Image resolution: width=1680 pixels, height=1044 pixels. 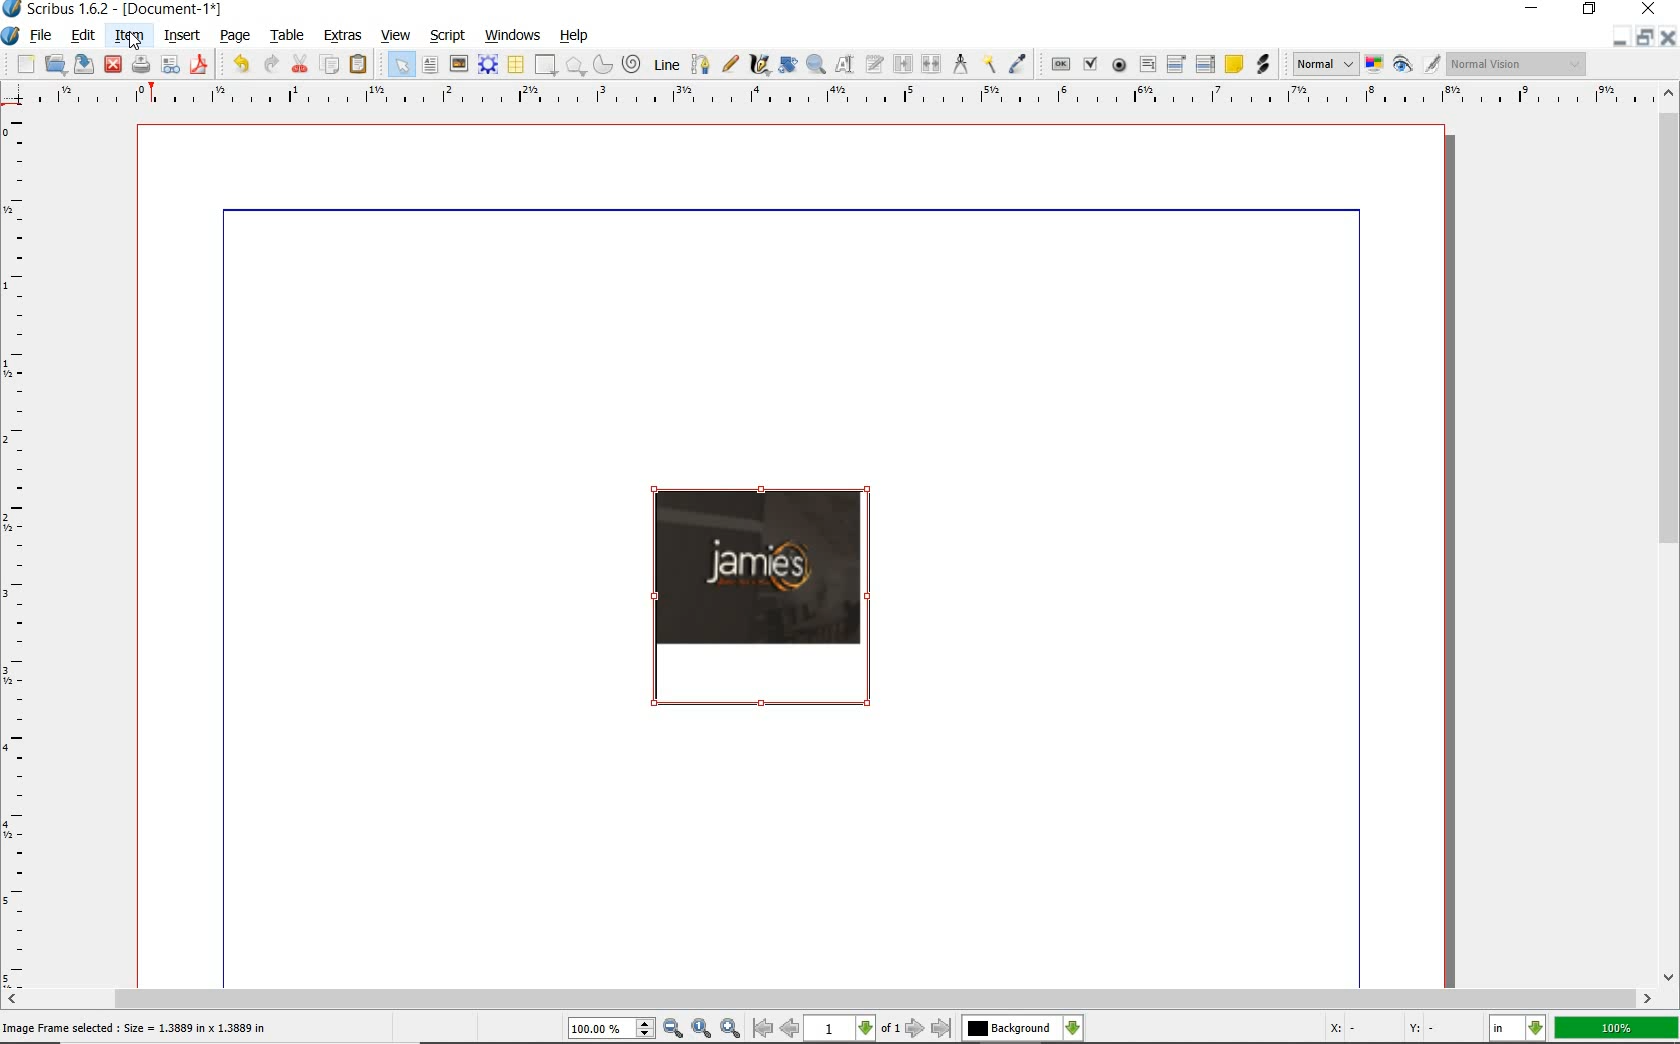 I want to click on pdf list box, so click(x=1205, y=66).